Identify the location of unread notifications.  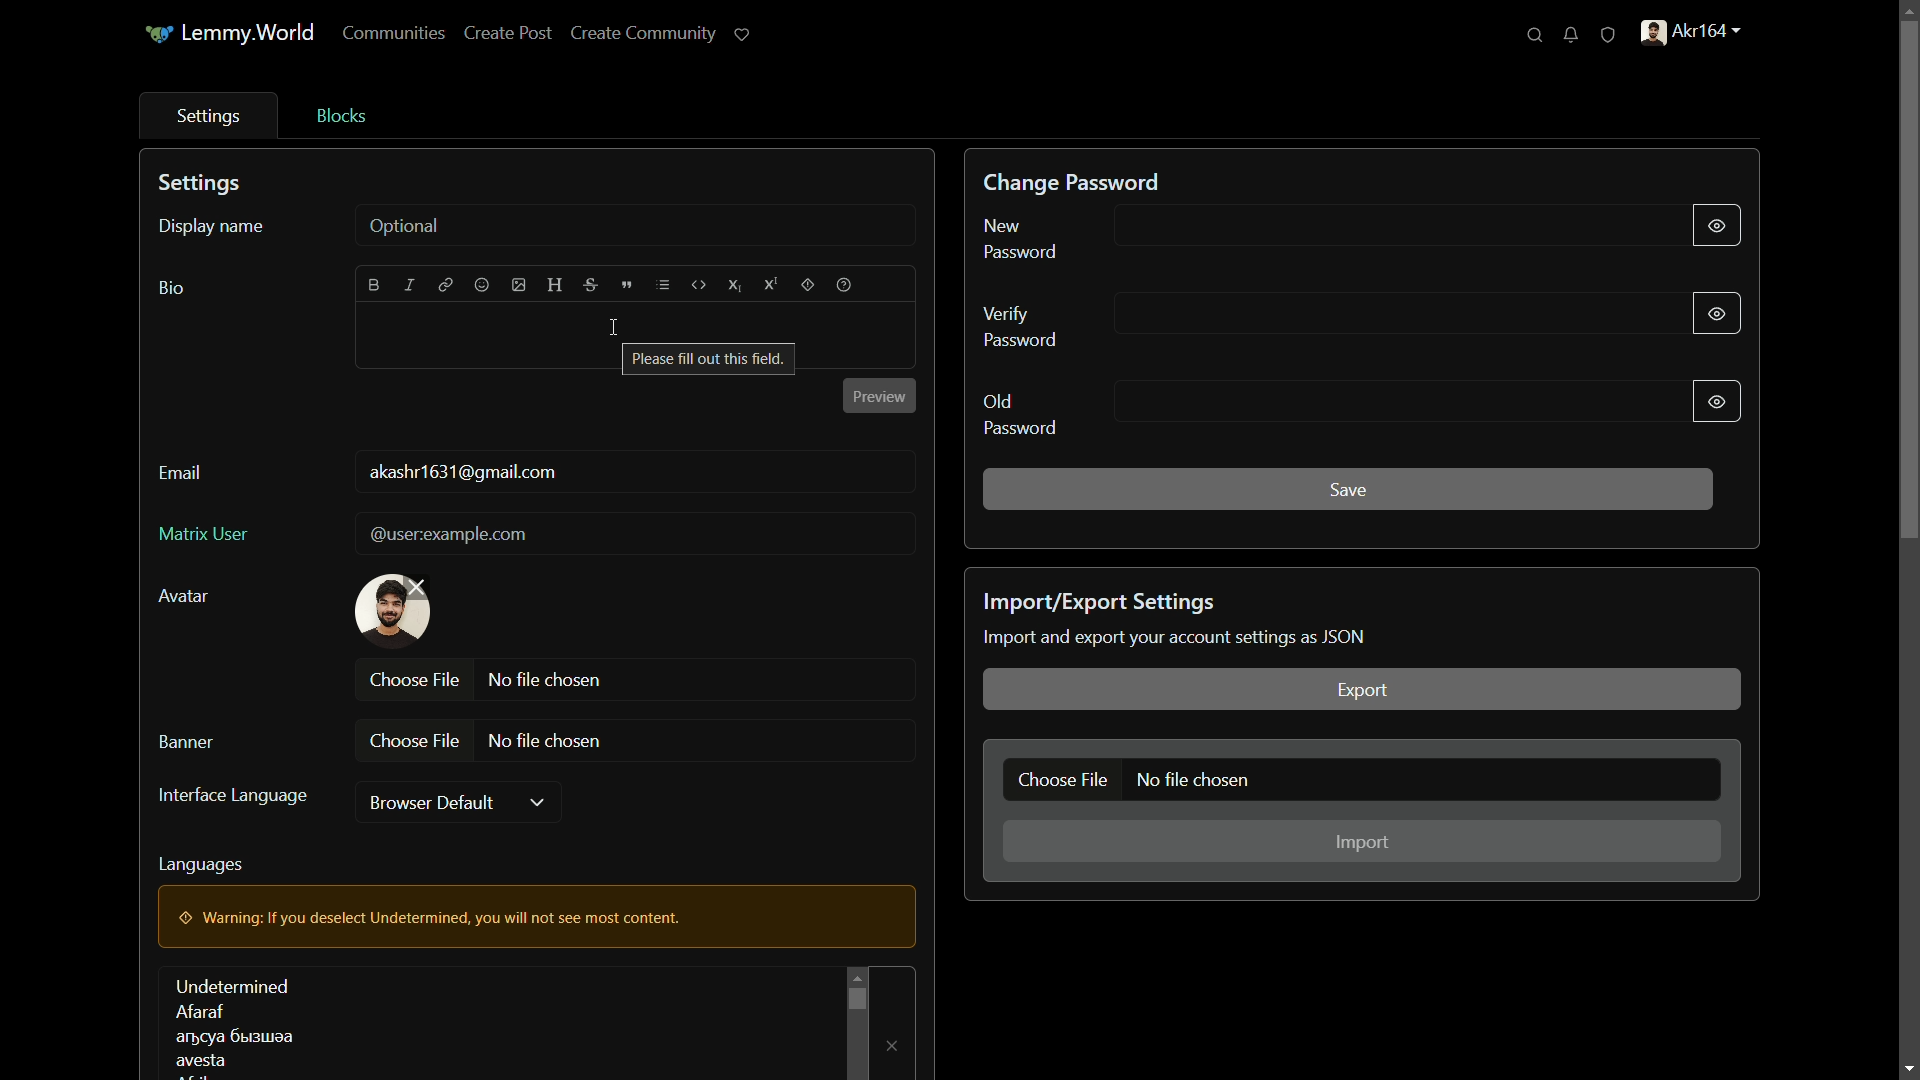
(1570, 34).